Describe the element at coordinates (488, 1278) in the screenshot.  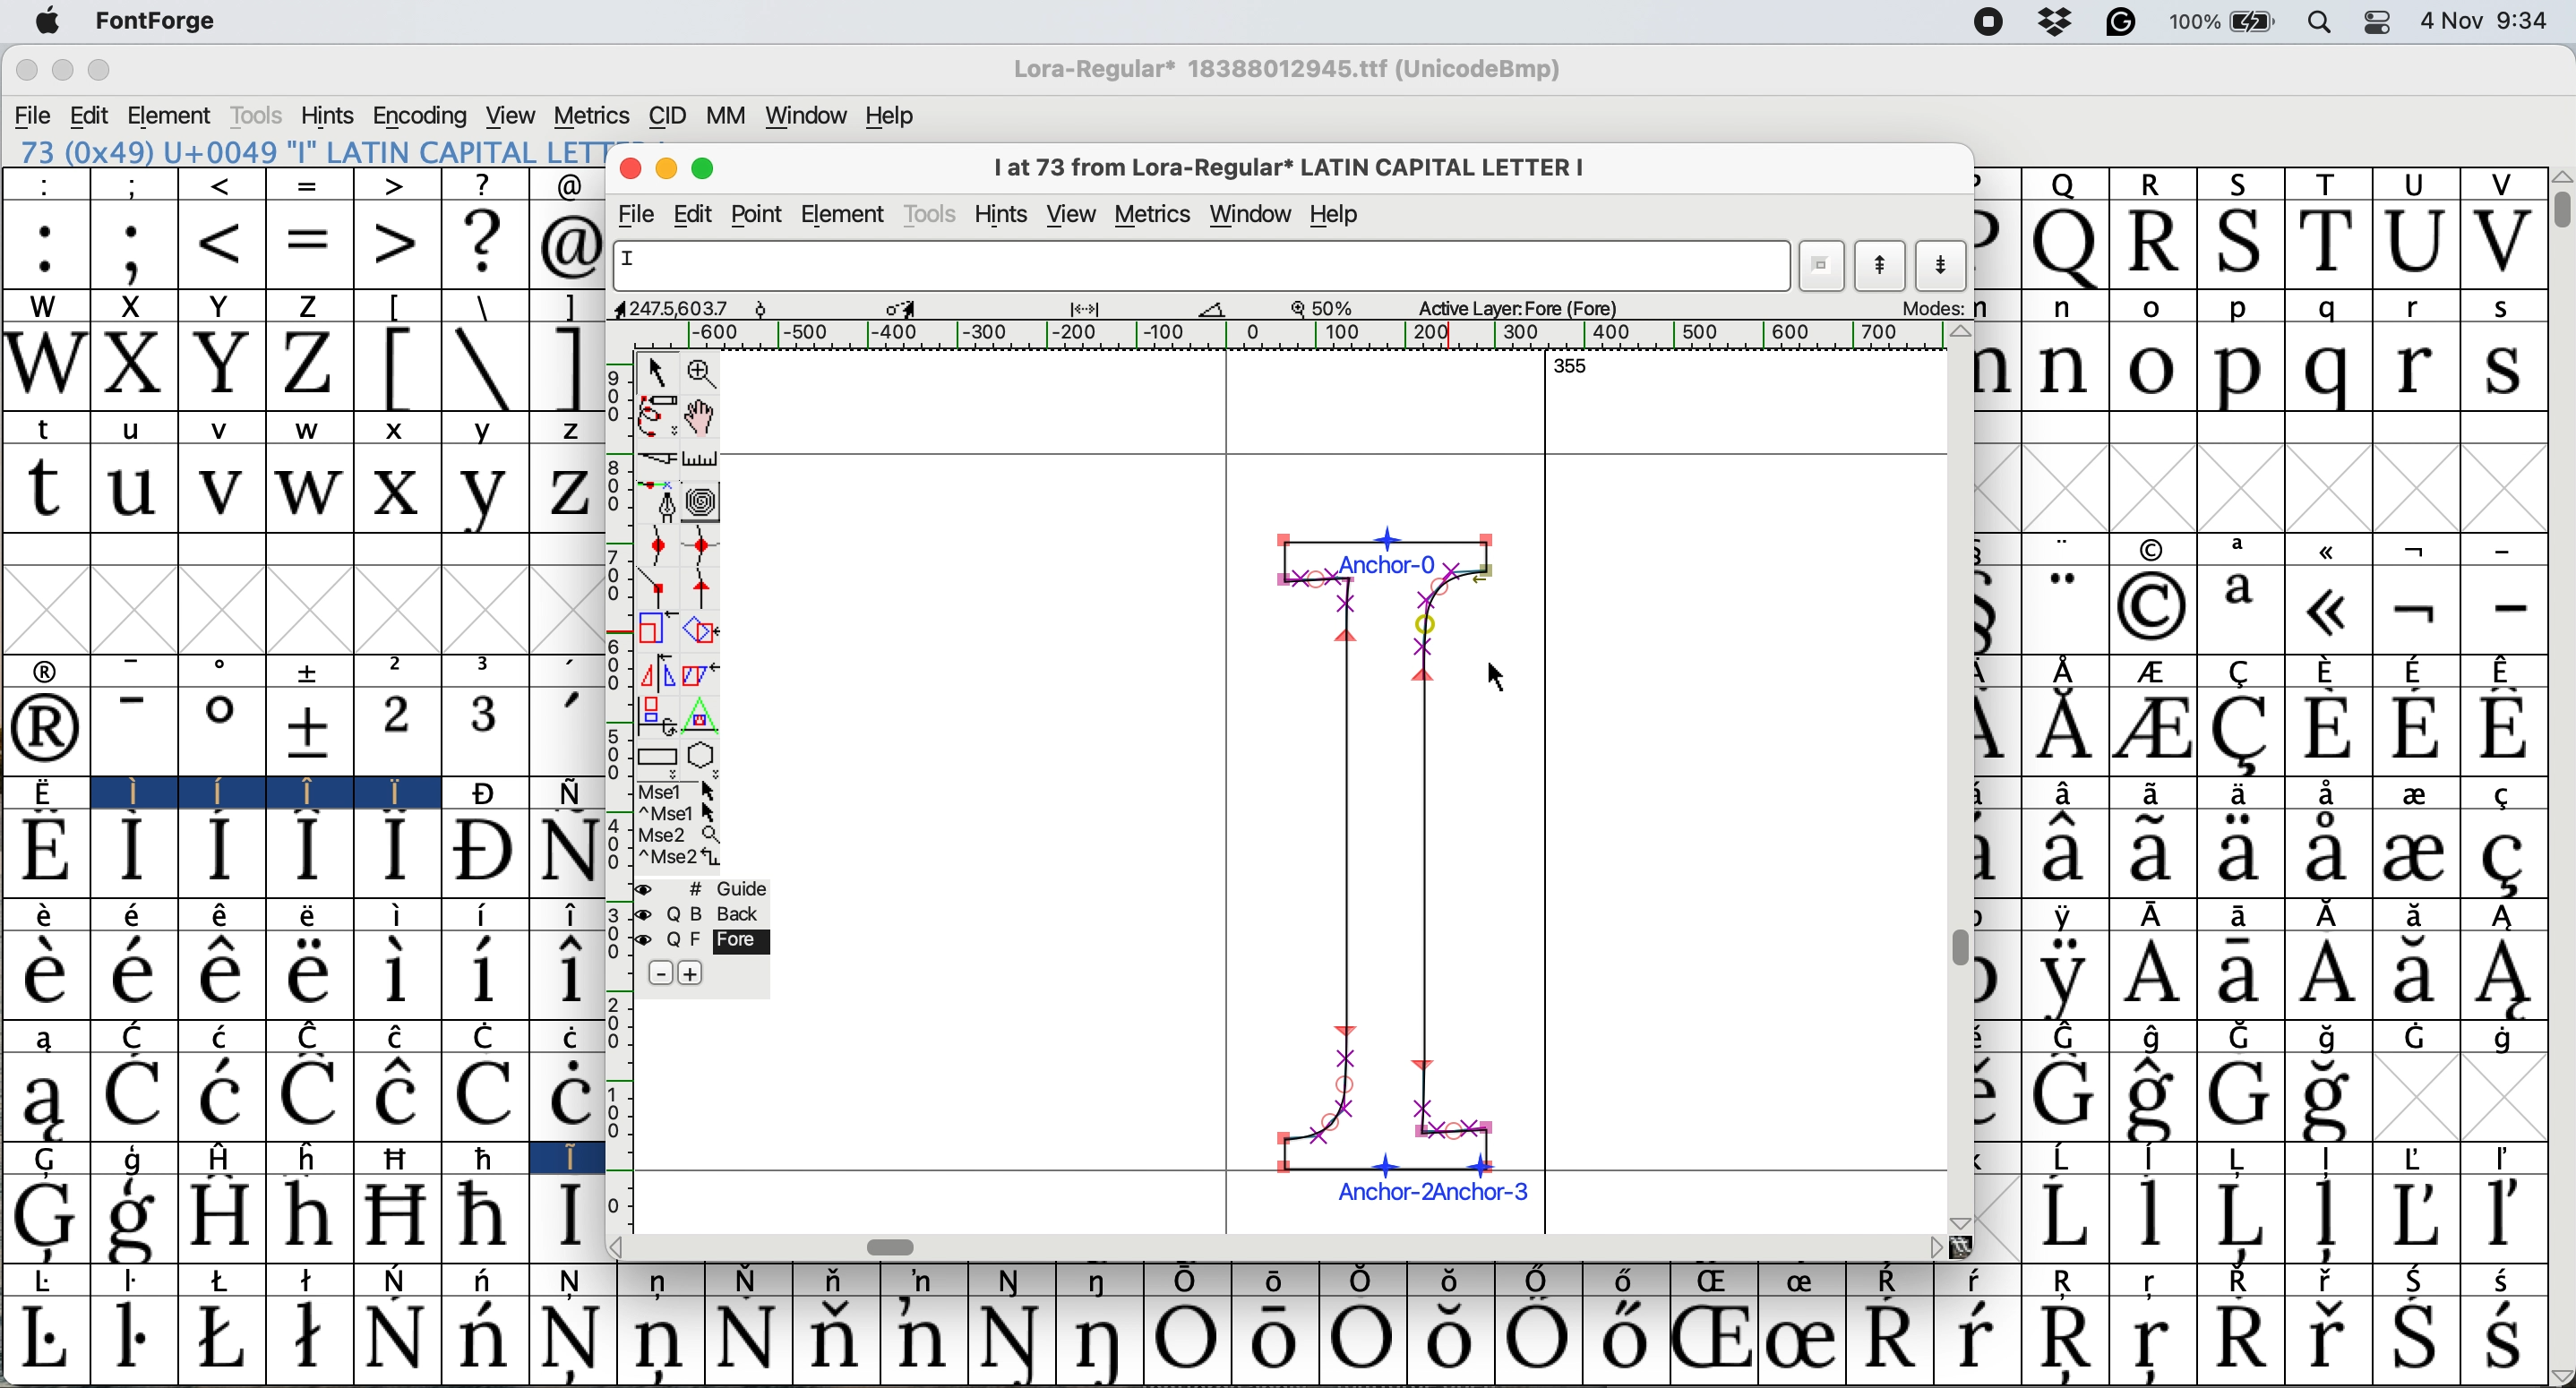
I see `Symbol` at that location.